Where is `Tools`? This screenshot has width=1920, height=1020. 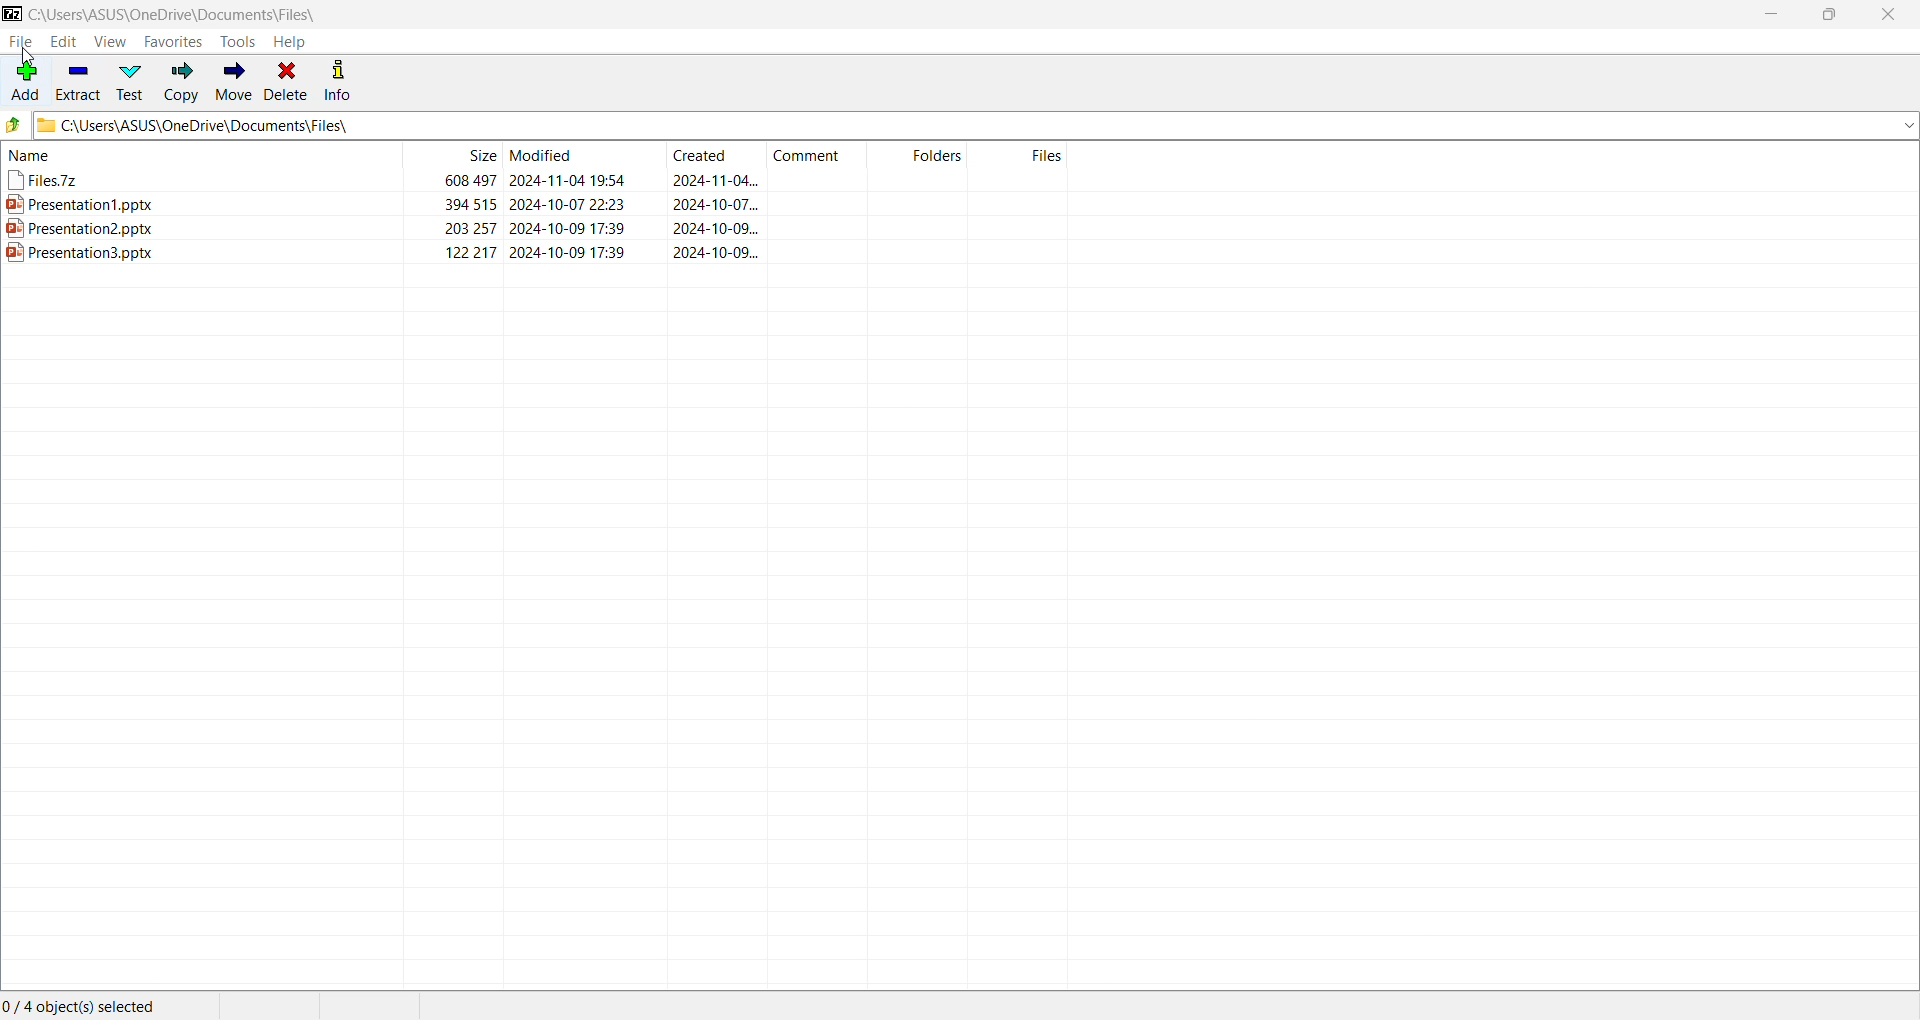 Tools is located at coordinates (241, 43).